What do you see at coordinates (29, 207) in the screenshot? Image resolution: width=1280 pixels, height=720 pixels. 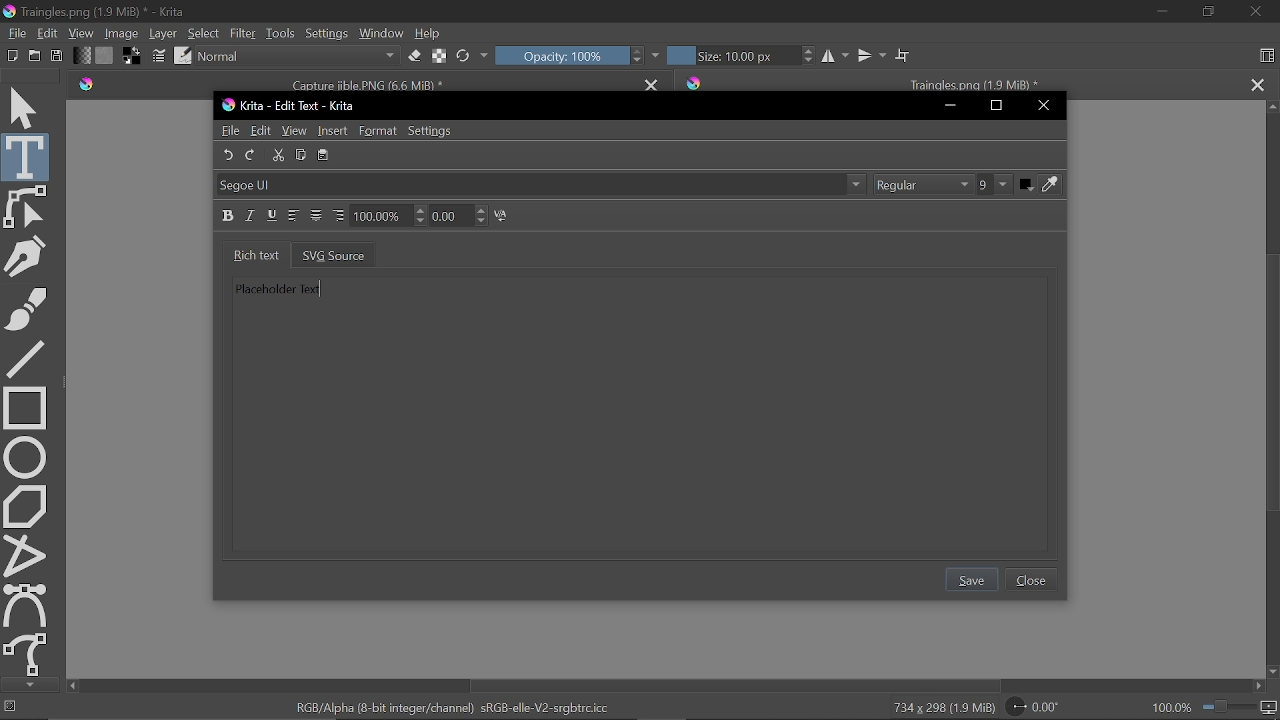 I see `Edit shapes tool` at bounding box center [29, 207].